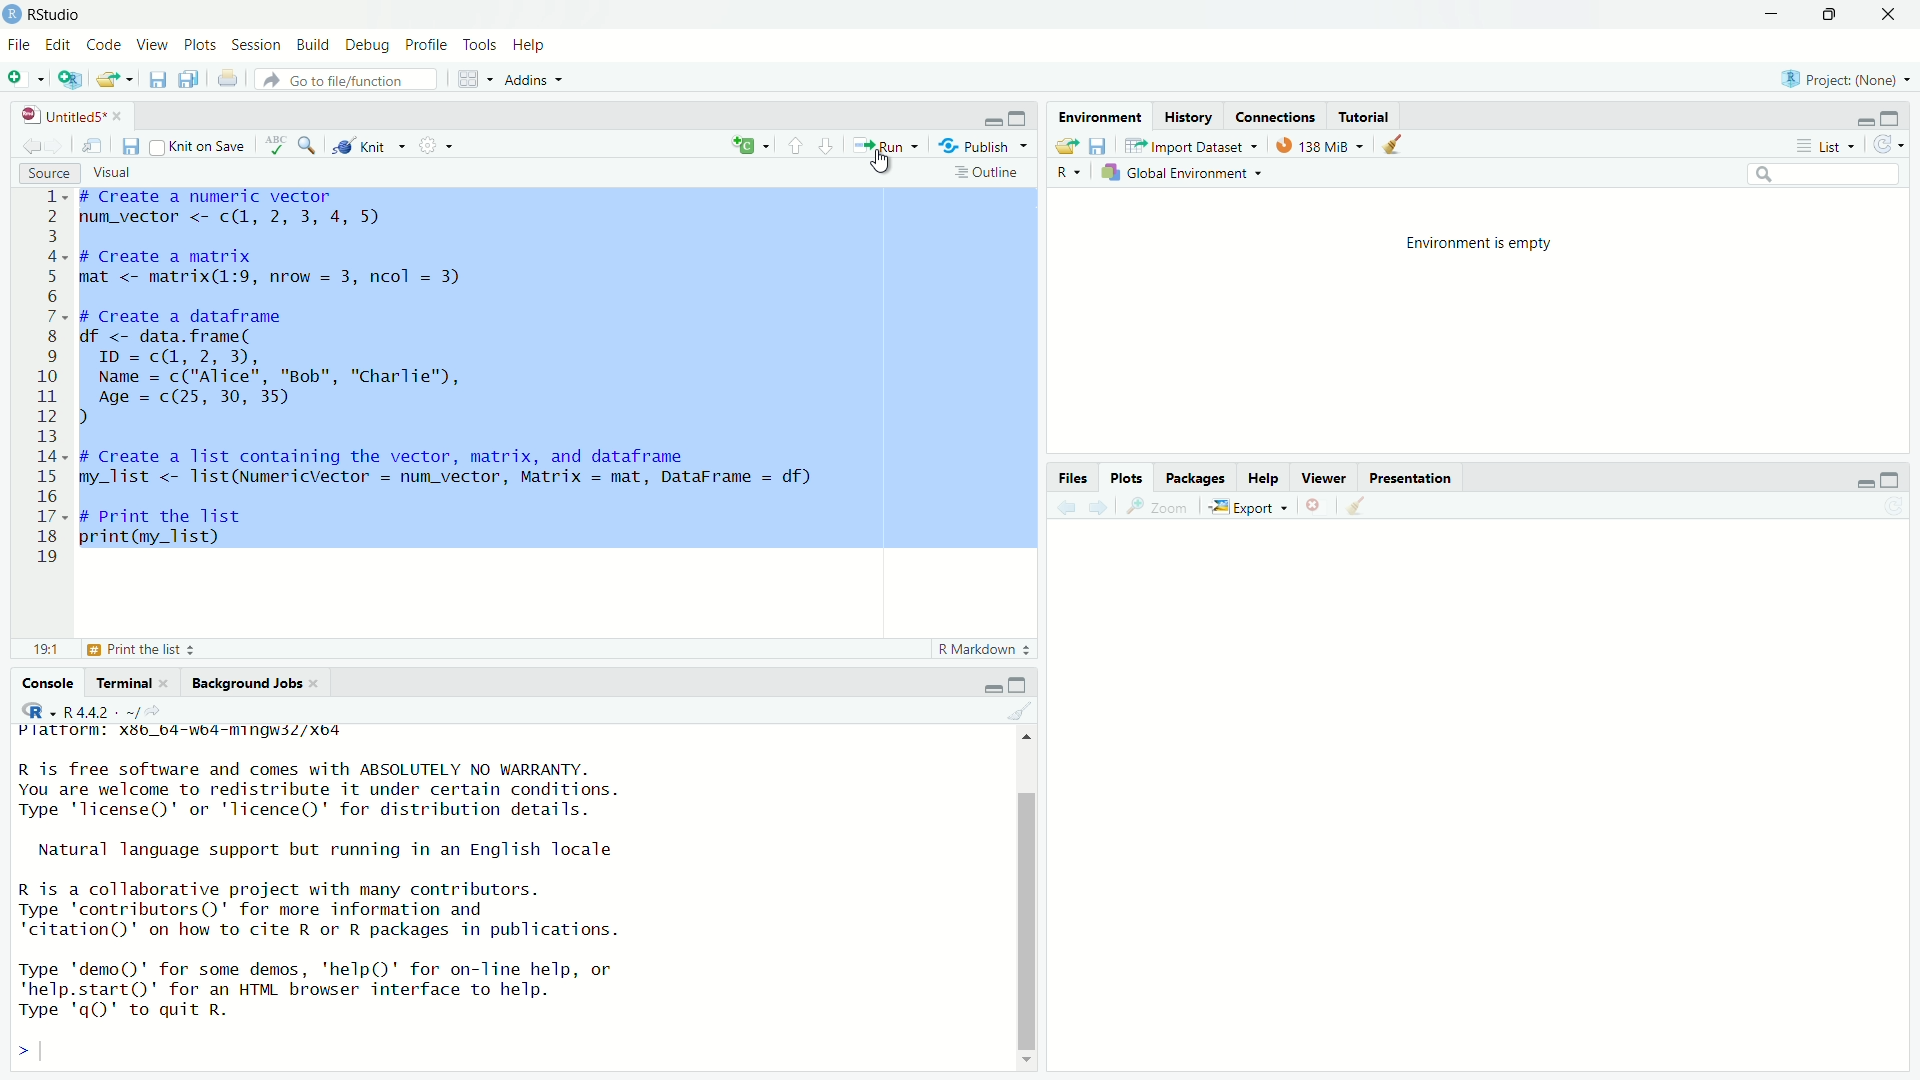 This screenshot has height=1080, width=1920. What do you see at coordinates (1828, 145) in the screenshot?
I see `List ~` at bounding box center [1828, 145].